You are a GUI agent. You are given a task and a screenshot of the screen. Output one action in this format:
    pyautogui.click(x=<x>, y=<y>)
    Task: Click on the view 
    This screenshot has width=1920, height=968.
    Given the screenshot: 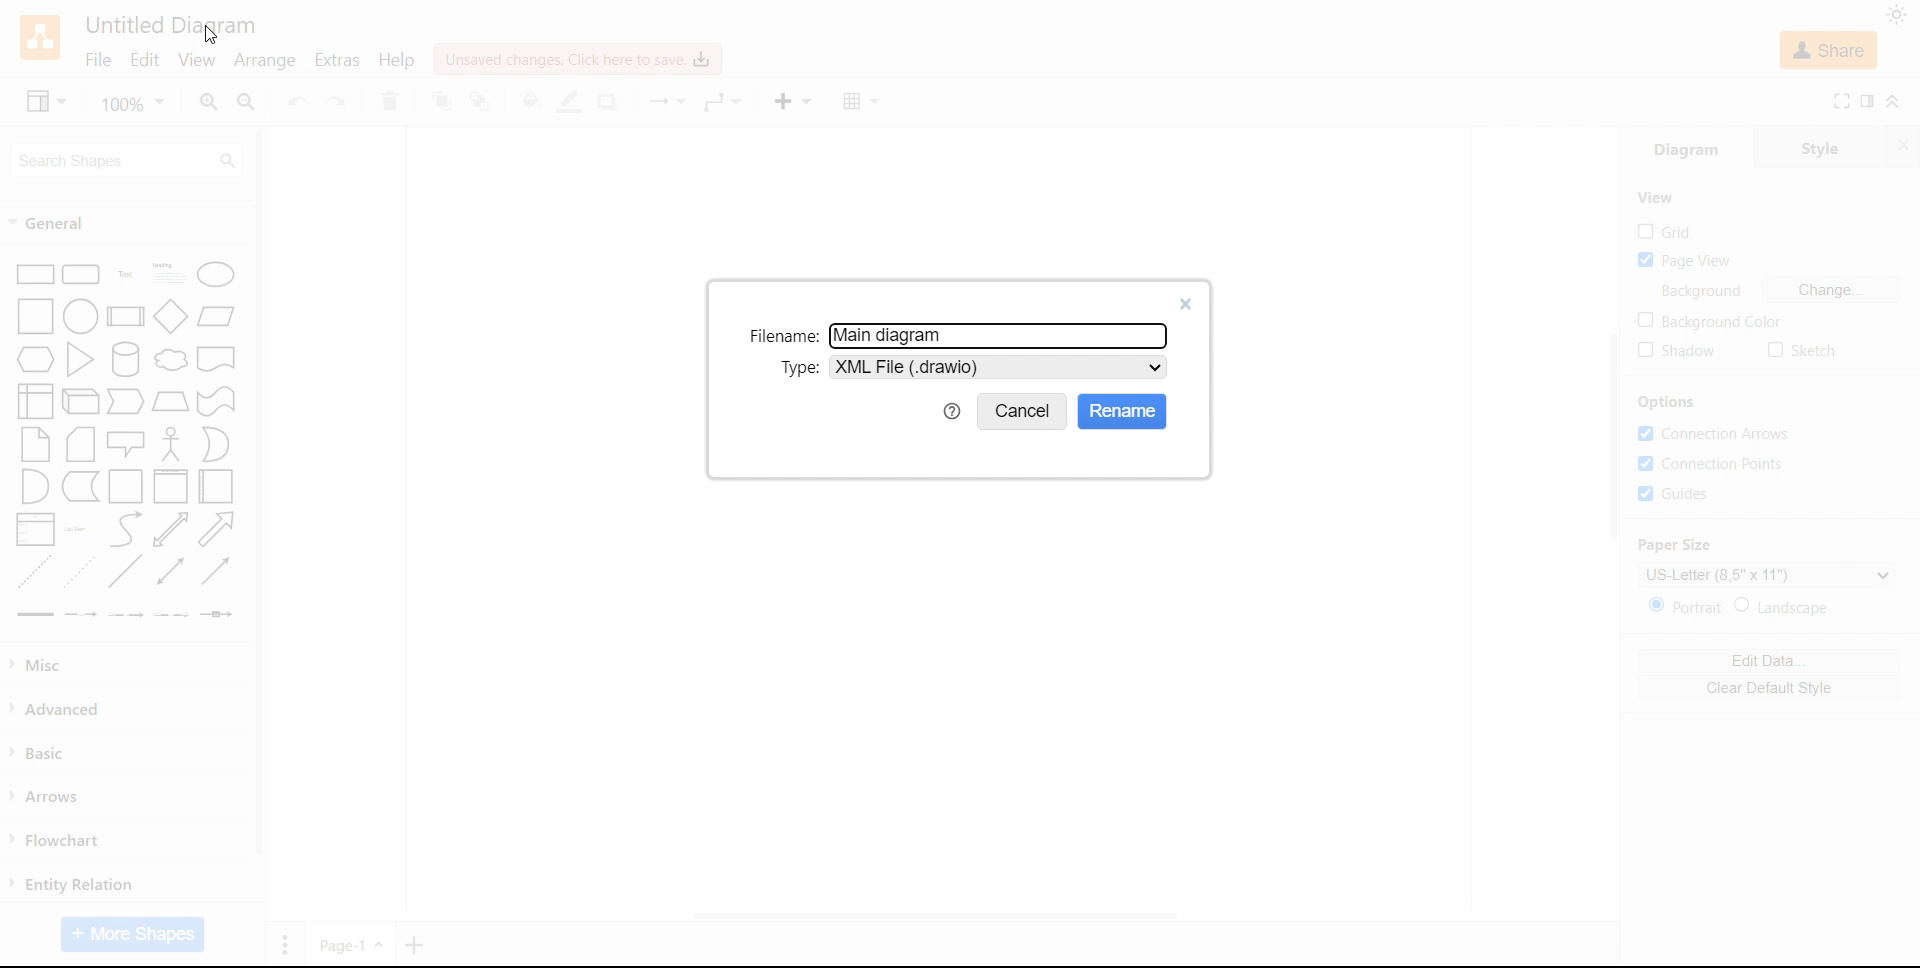 What is the action you would take?
    pyautogui.click(x=46, y=100)
    